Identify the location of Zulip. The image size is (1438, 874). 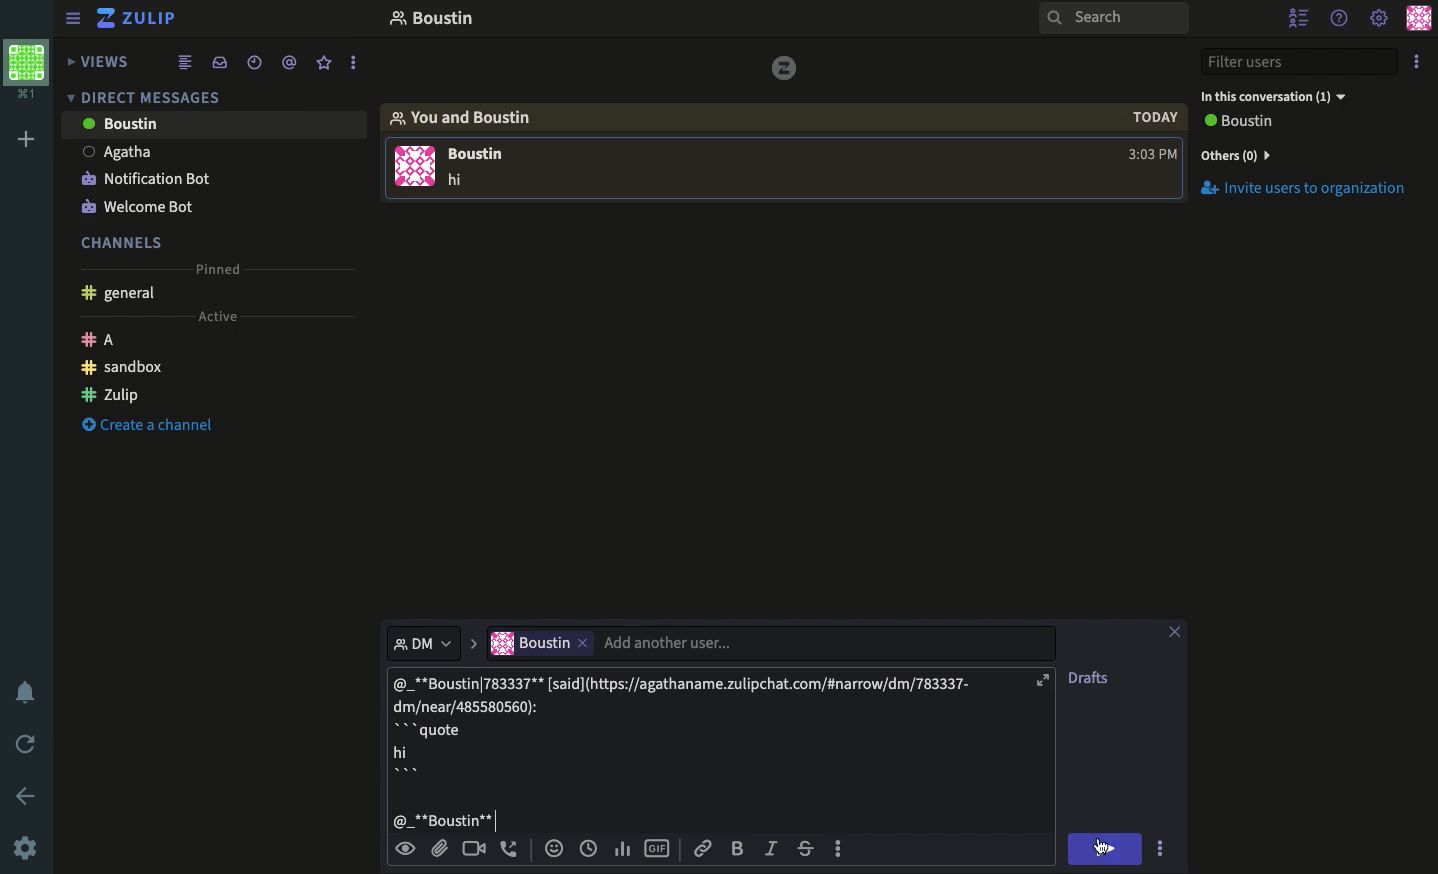
(137, 18).